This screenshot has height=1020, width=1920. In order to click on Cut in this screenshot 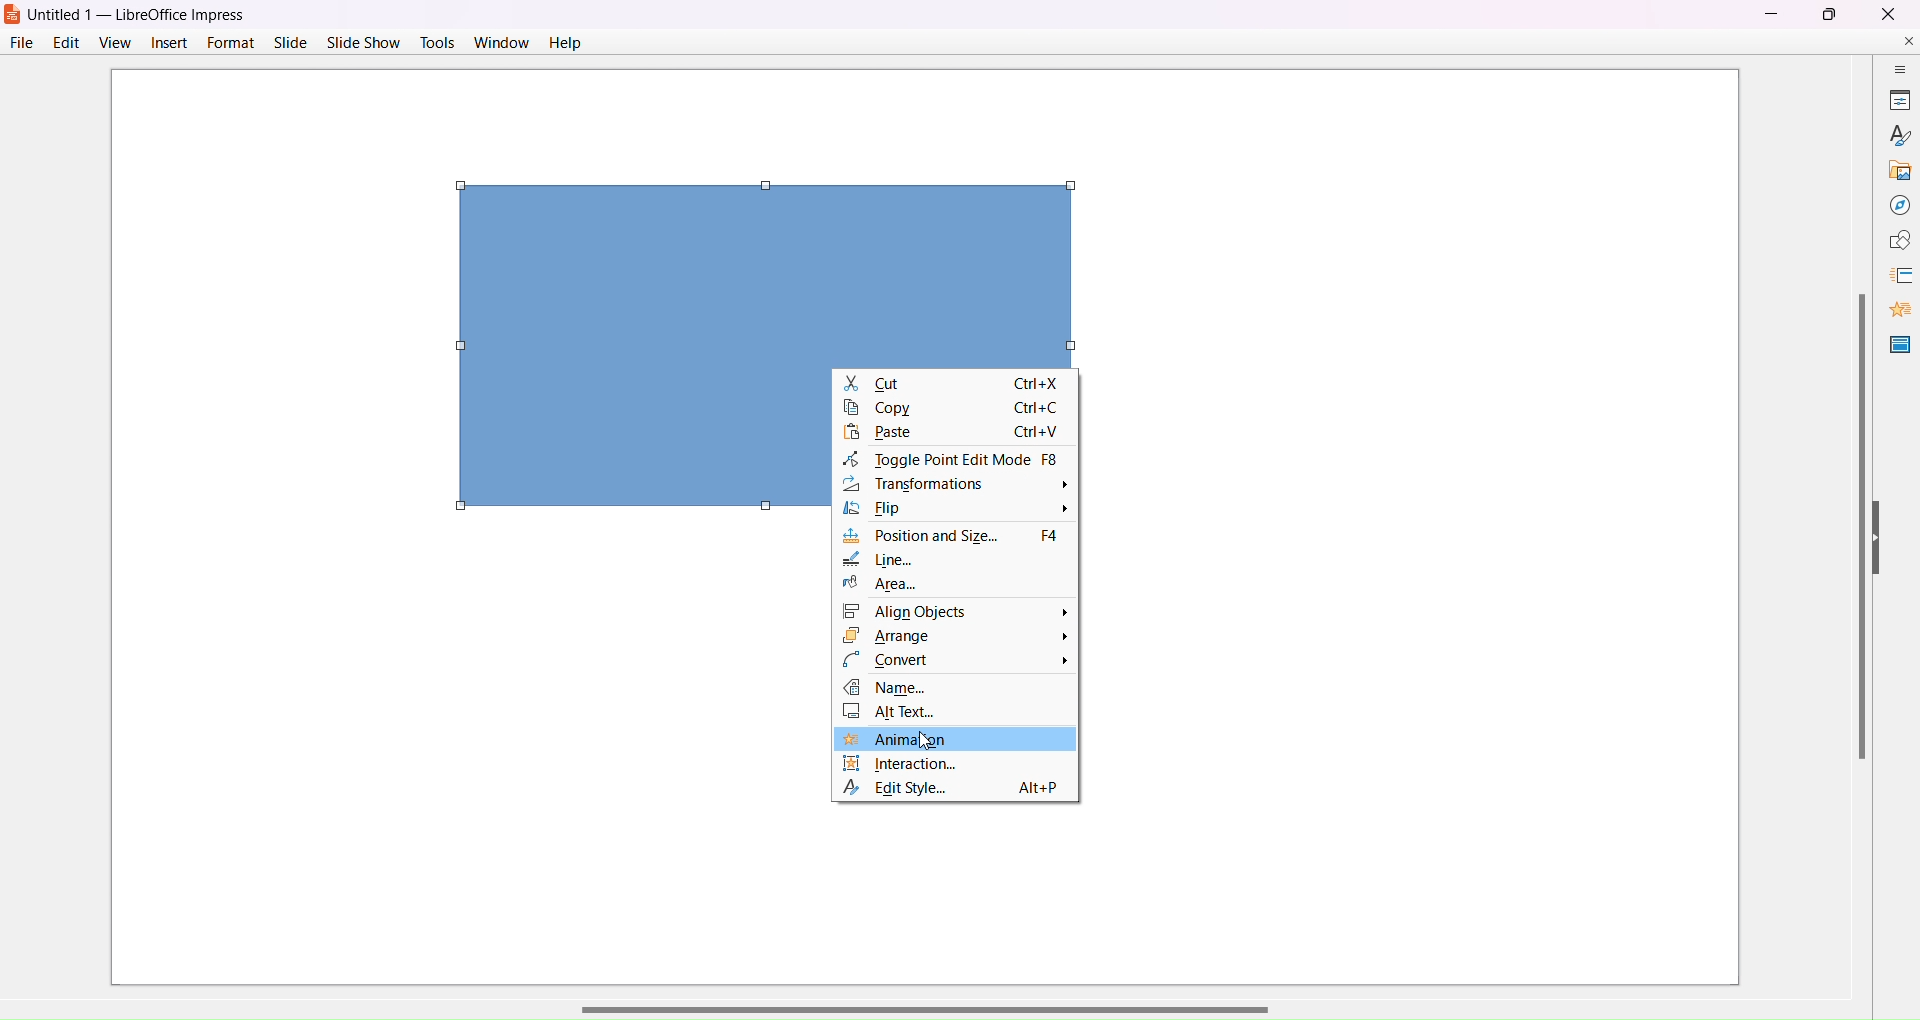, I will do `click(956, 384)`.